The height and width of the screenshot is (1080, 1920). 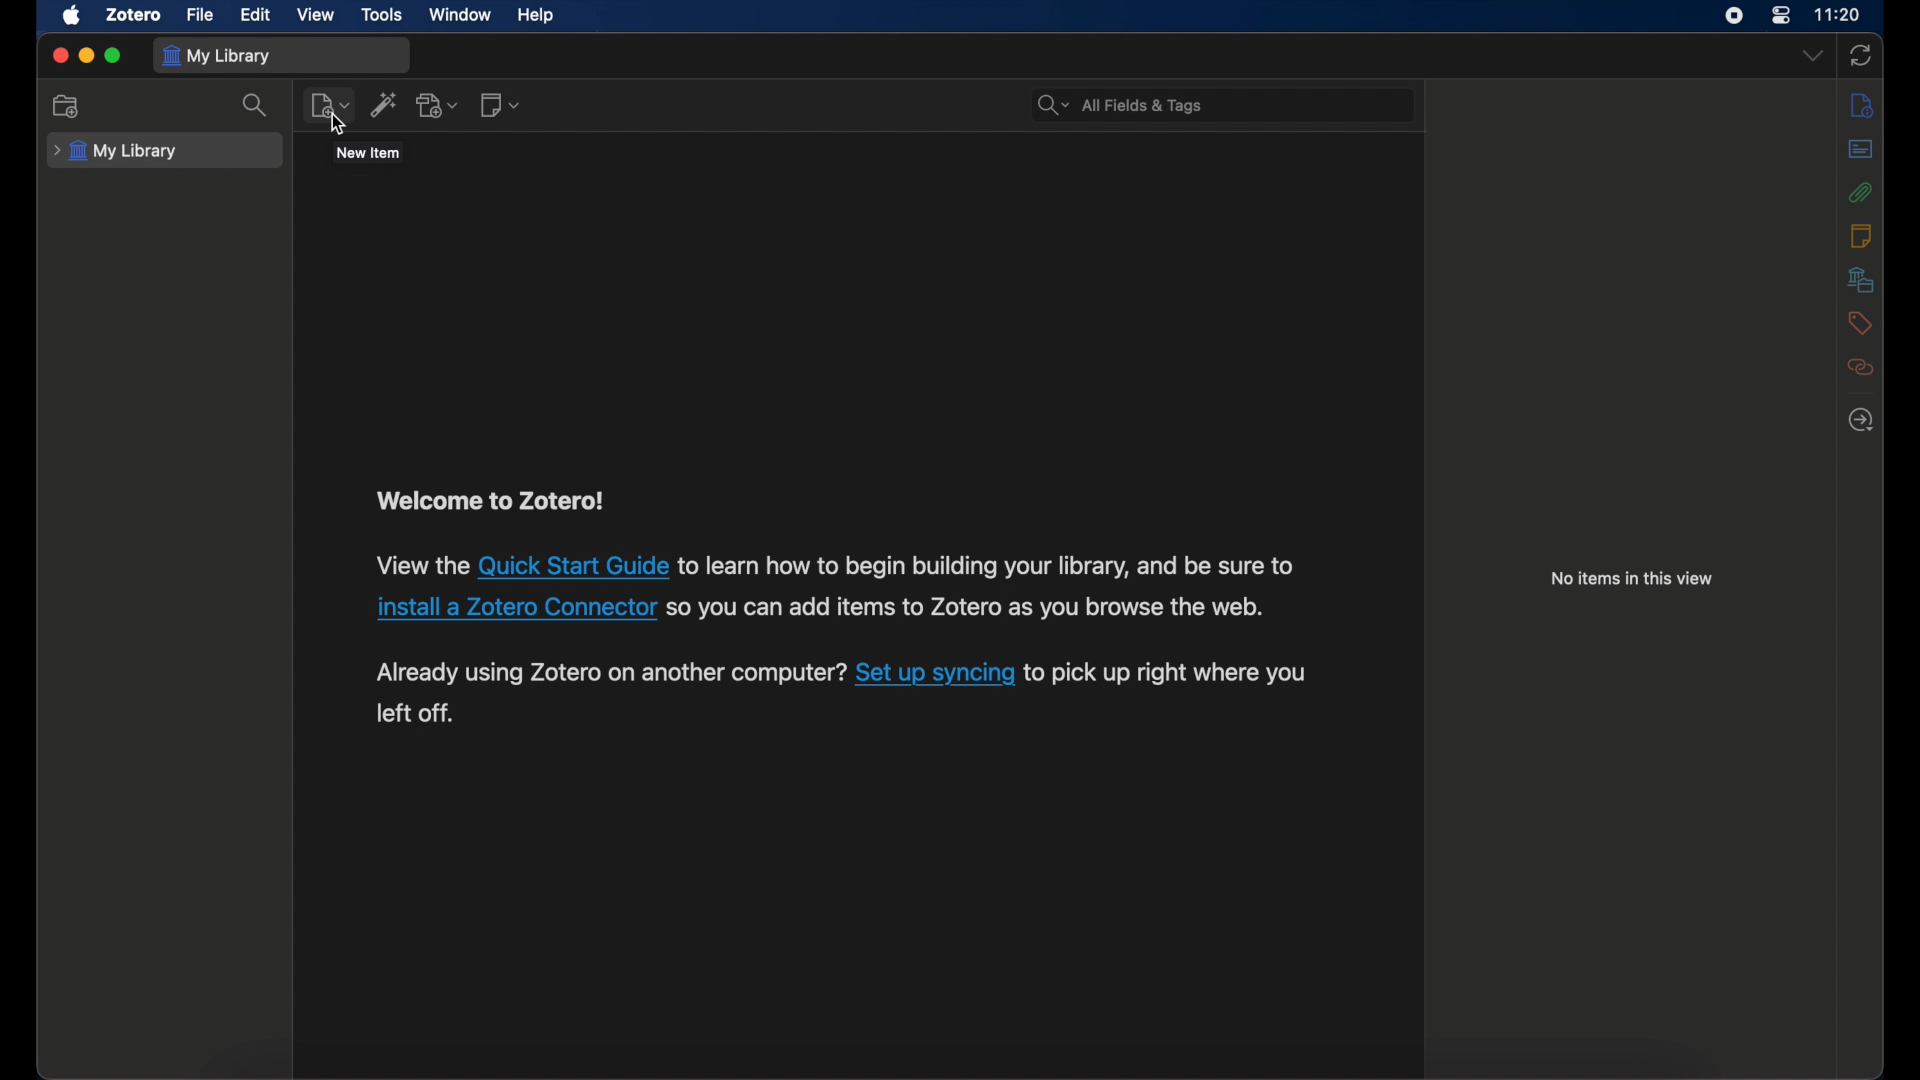 I want to click on minimize, so click(x=84, y=54).